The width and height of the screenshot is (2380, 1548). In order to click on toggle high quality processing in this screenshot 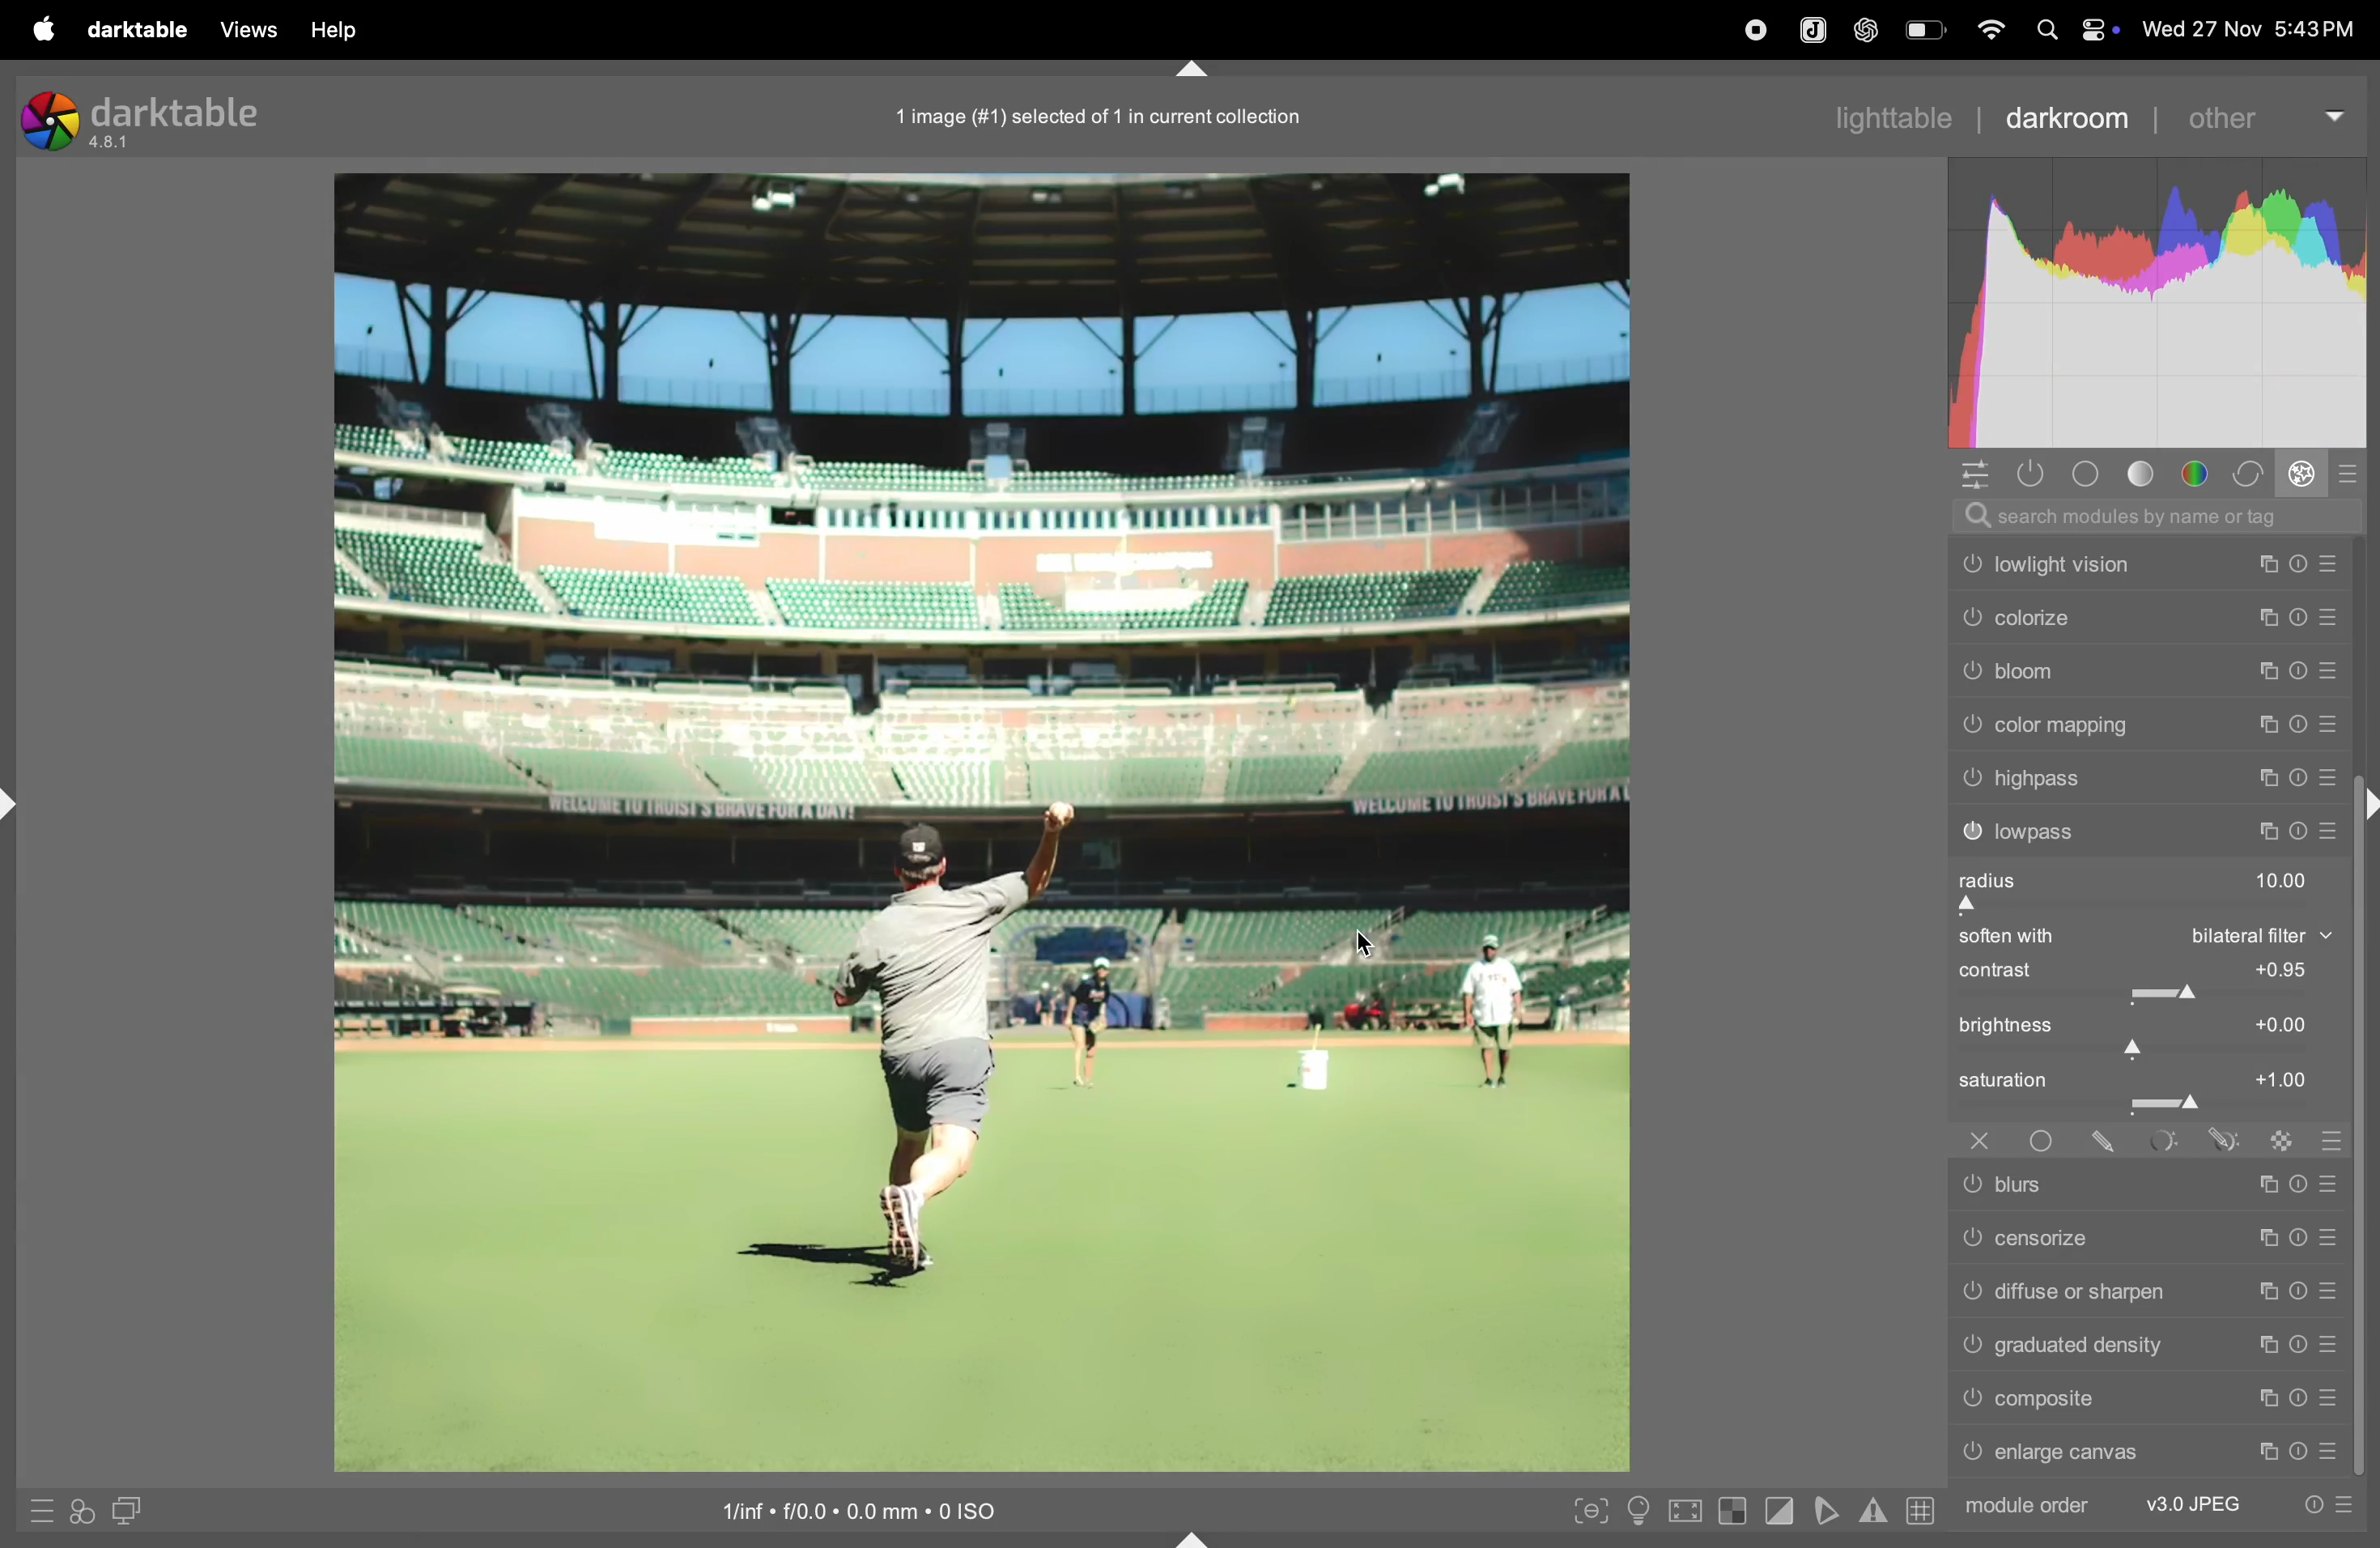, I will do `click(1689, 1509)`.